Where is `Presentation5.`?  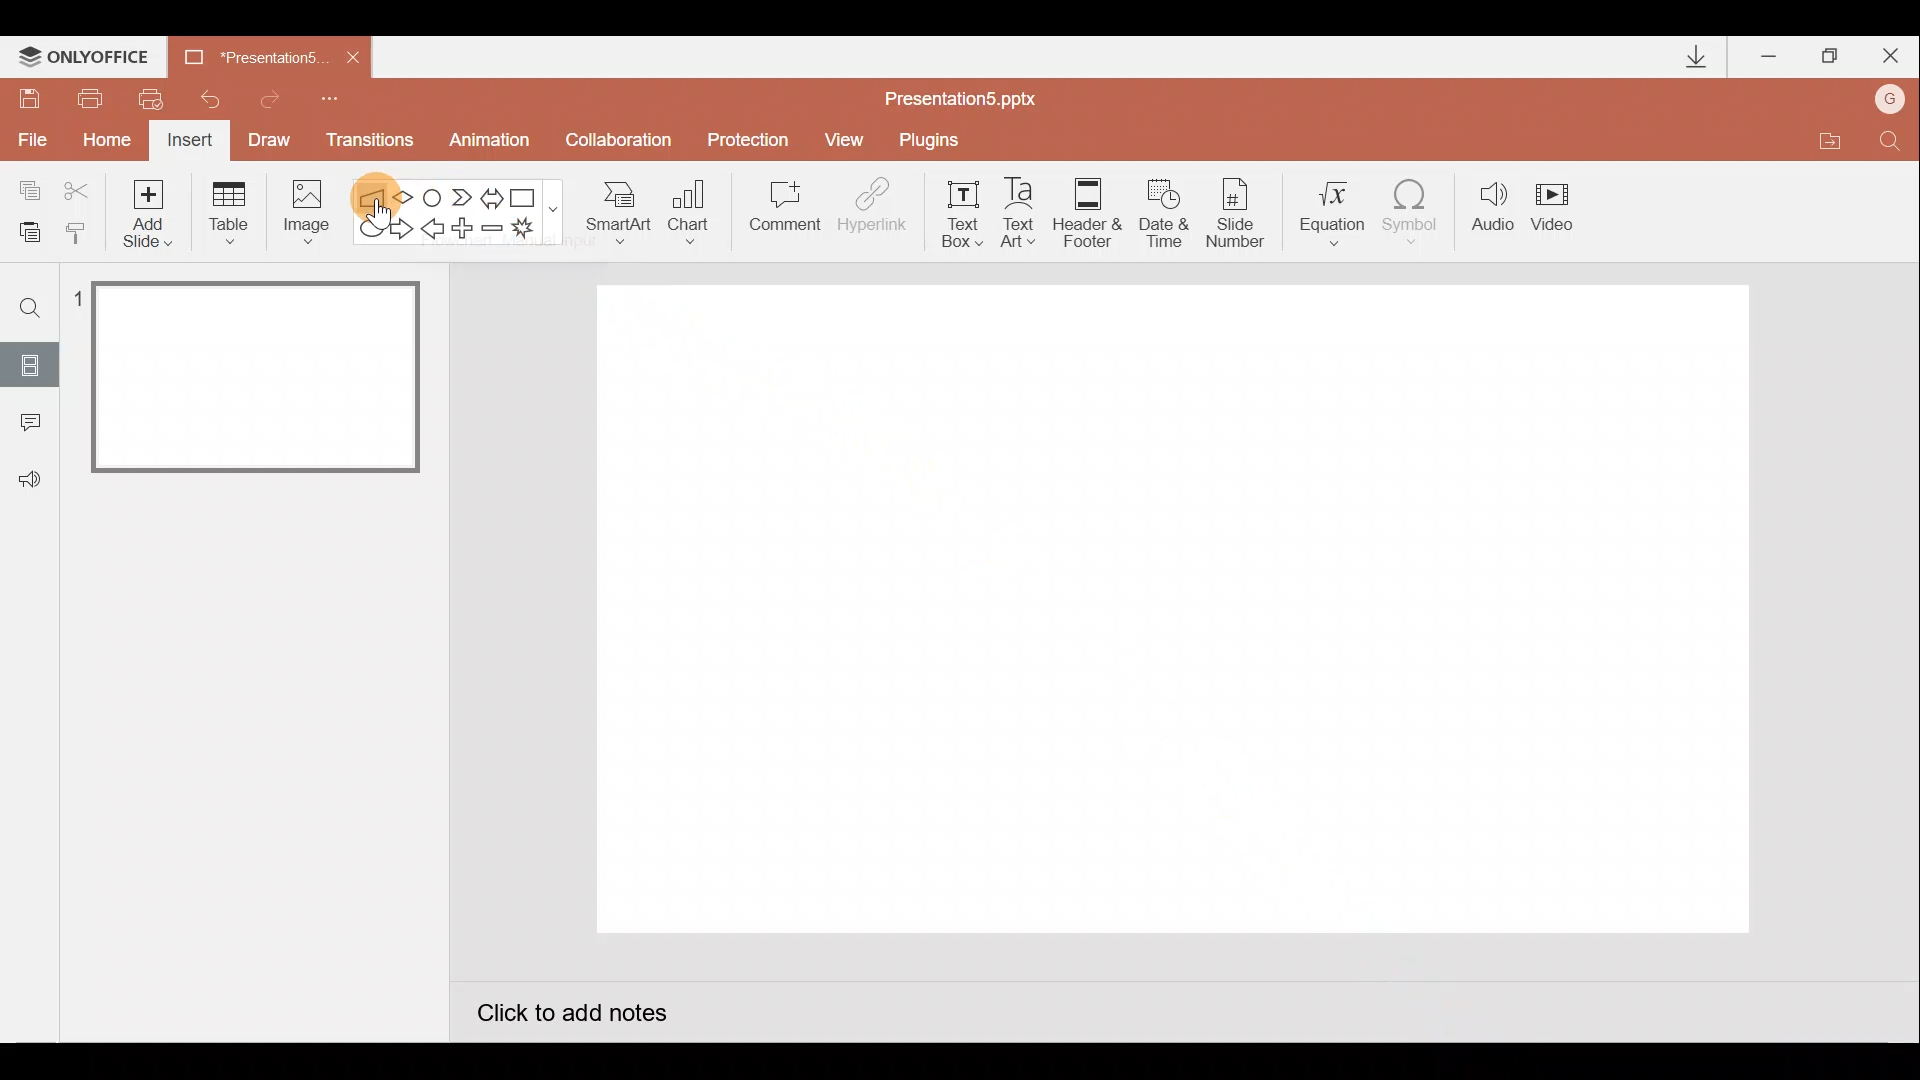 Presentation5. is located at coordinates (246, 54).